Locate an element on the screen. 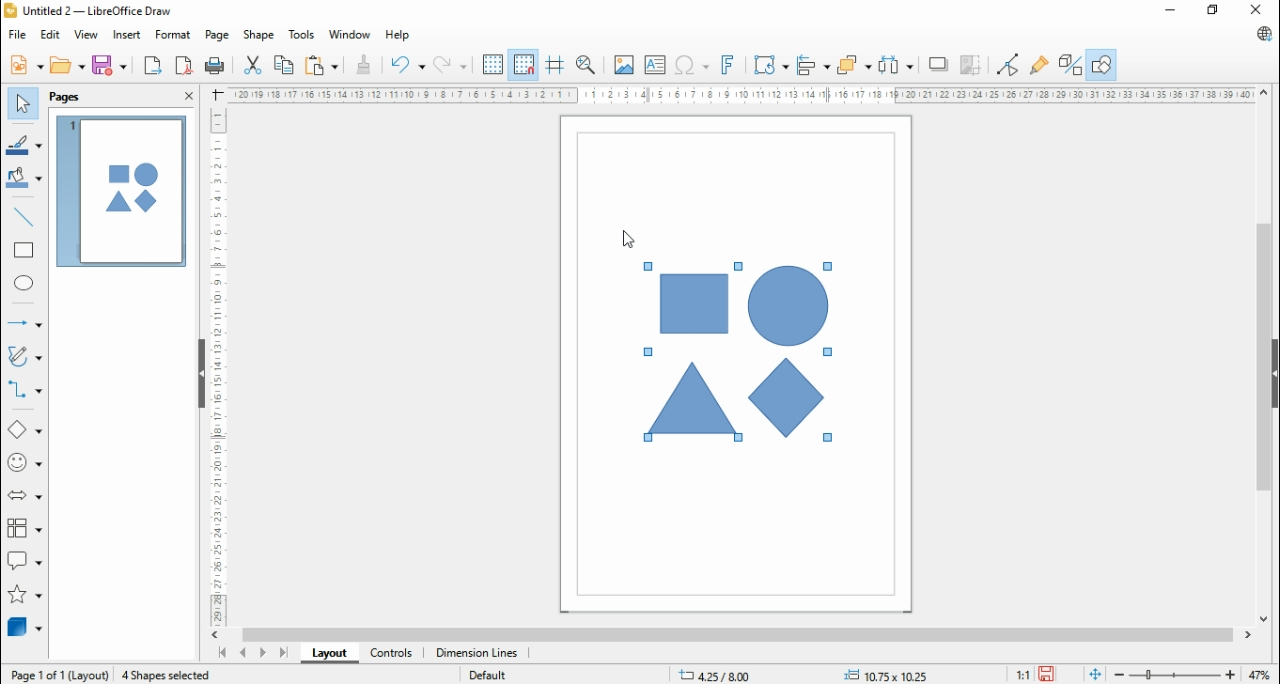 The image size is (1280, 684). transformation is located at coordinates (771, 64).